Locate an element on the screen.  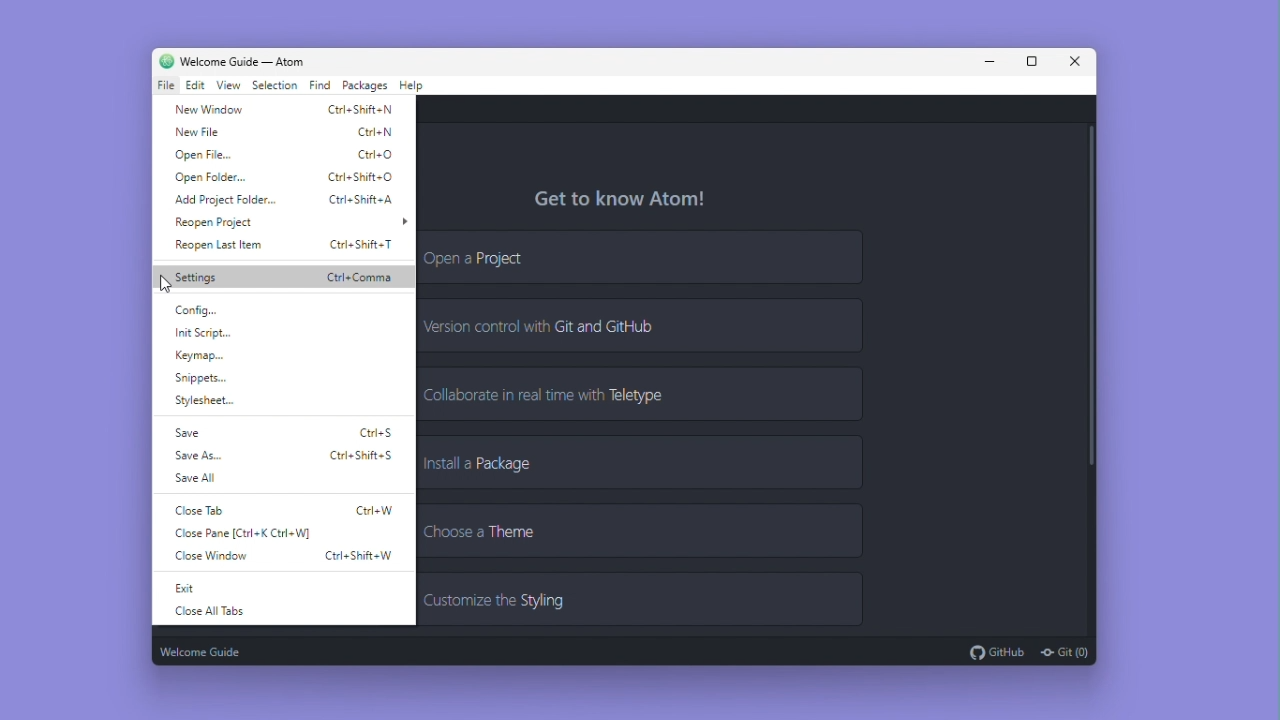
Save all is located at coordinates (214, 480).